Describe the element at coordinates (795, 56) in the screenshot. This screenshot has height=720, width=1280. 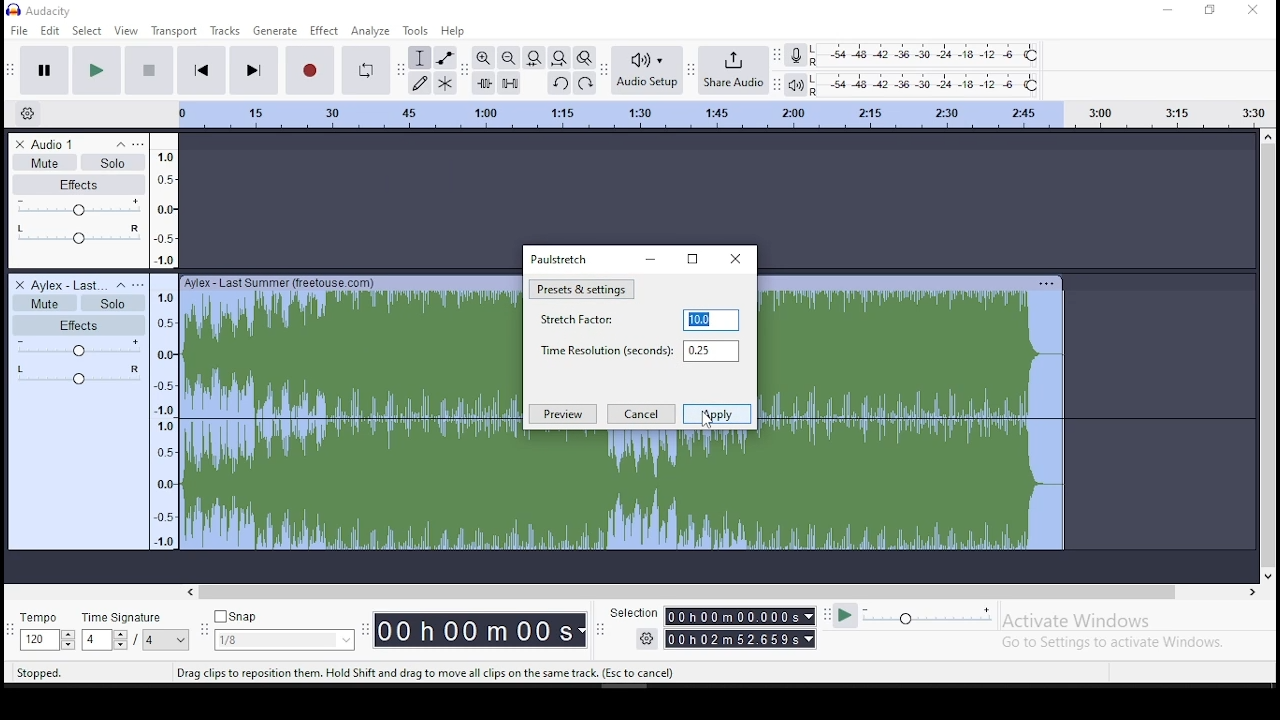
I see `record mixer` at that location.